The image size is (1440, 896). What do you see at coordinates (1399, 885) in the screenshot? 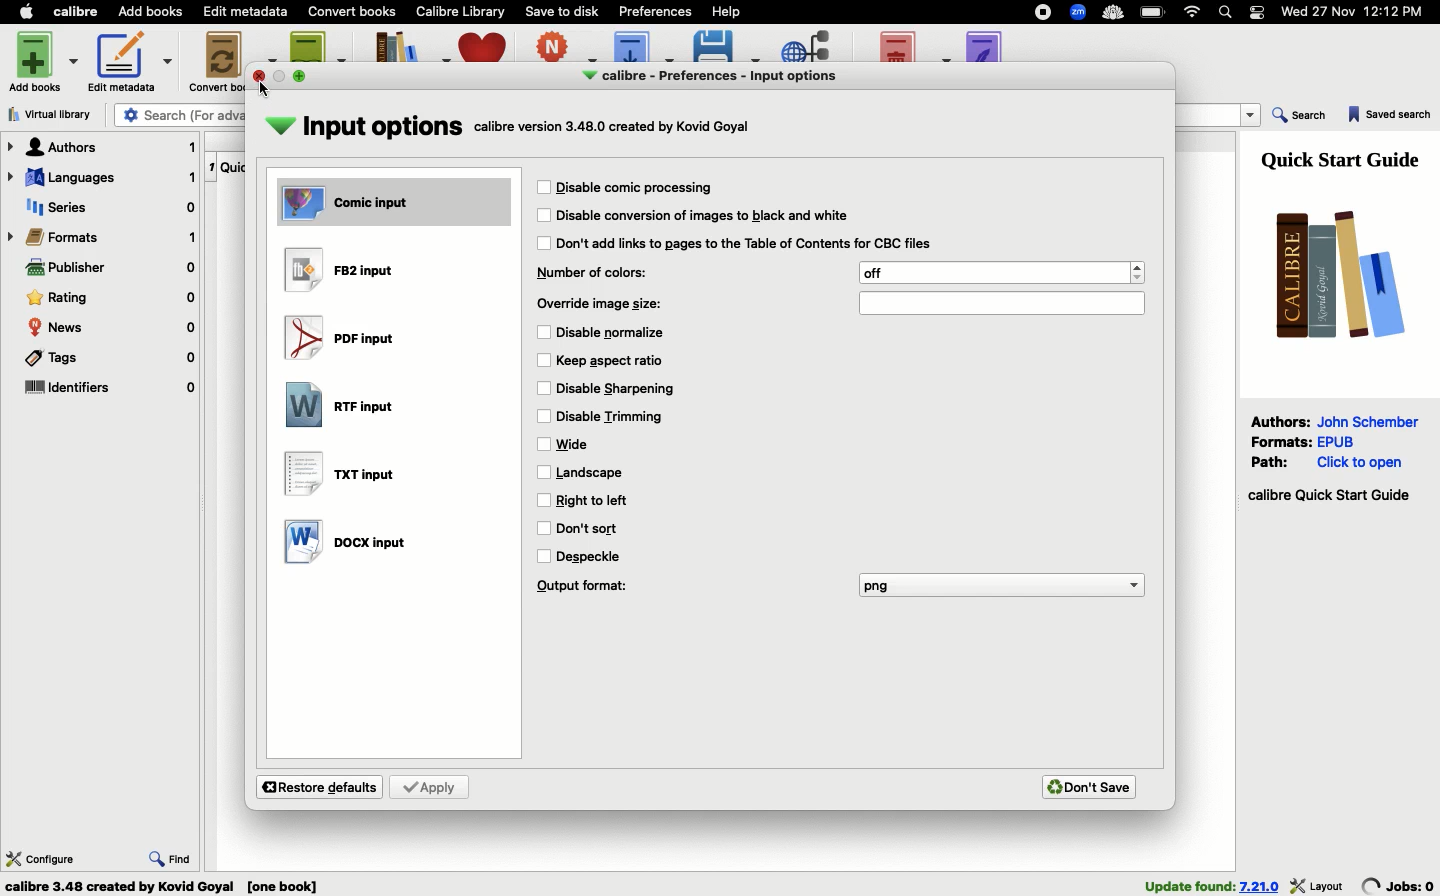
I see `jobs` at bounding box center [1399, 885].